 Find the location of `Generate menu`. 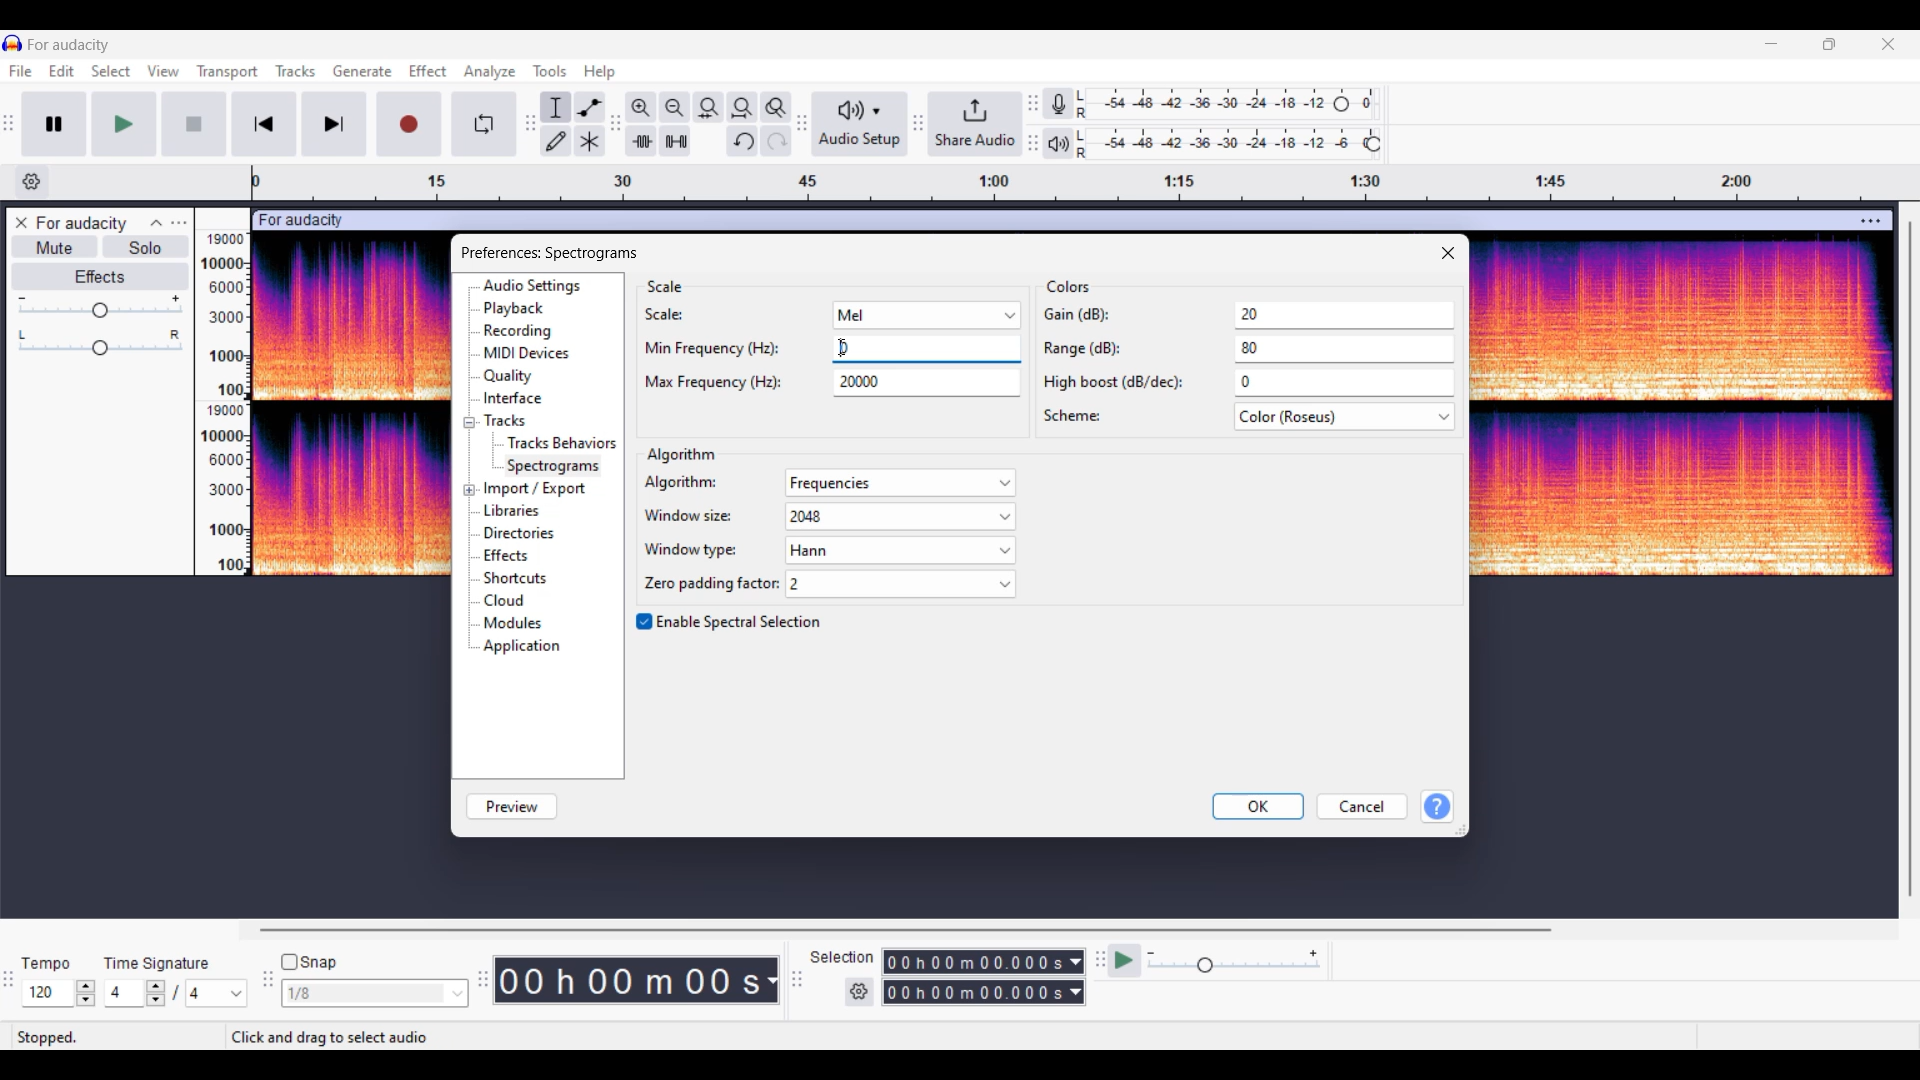

Generate menu is located at coordinates (363, 71).